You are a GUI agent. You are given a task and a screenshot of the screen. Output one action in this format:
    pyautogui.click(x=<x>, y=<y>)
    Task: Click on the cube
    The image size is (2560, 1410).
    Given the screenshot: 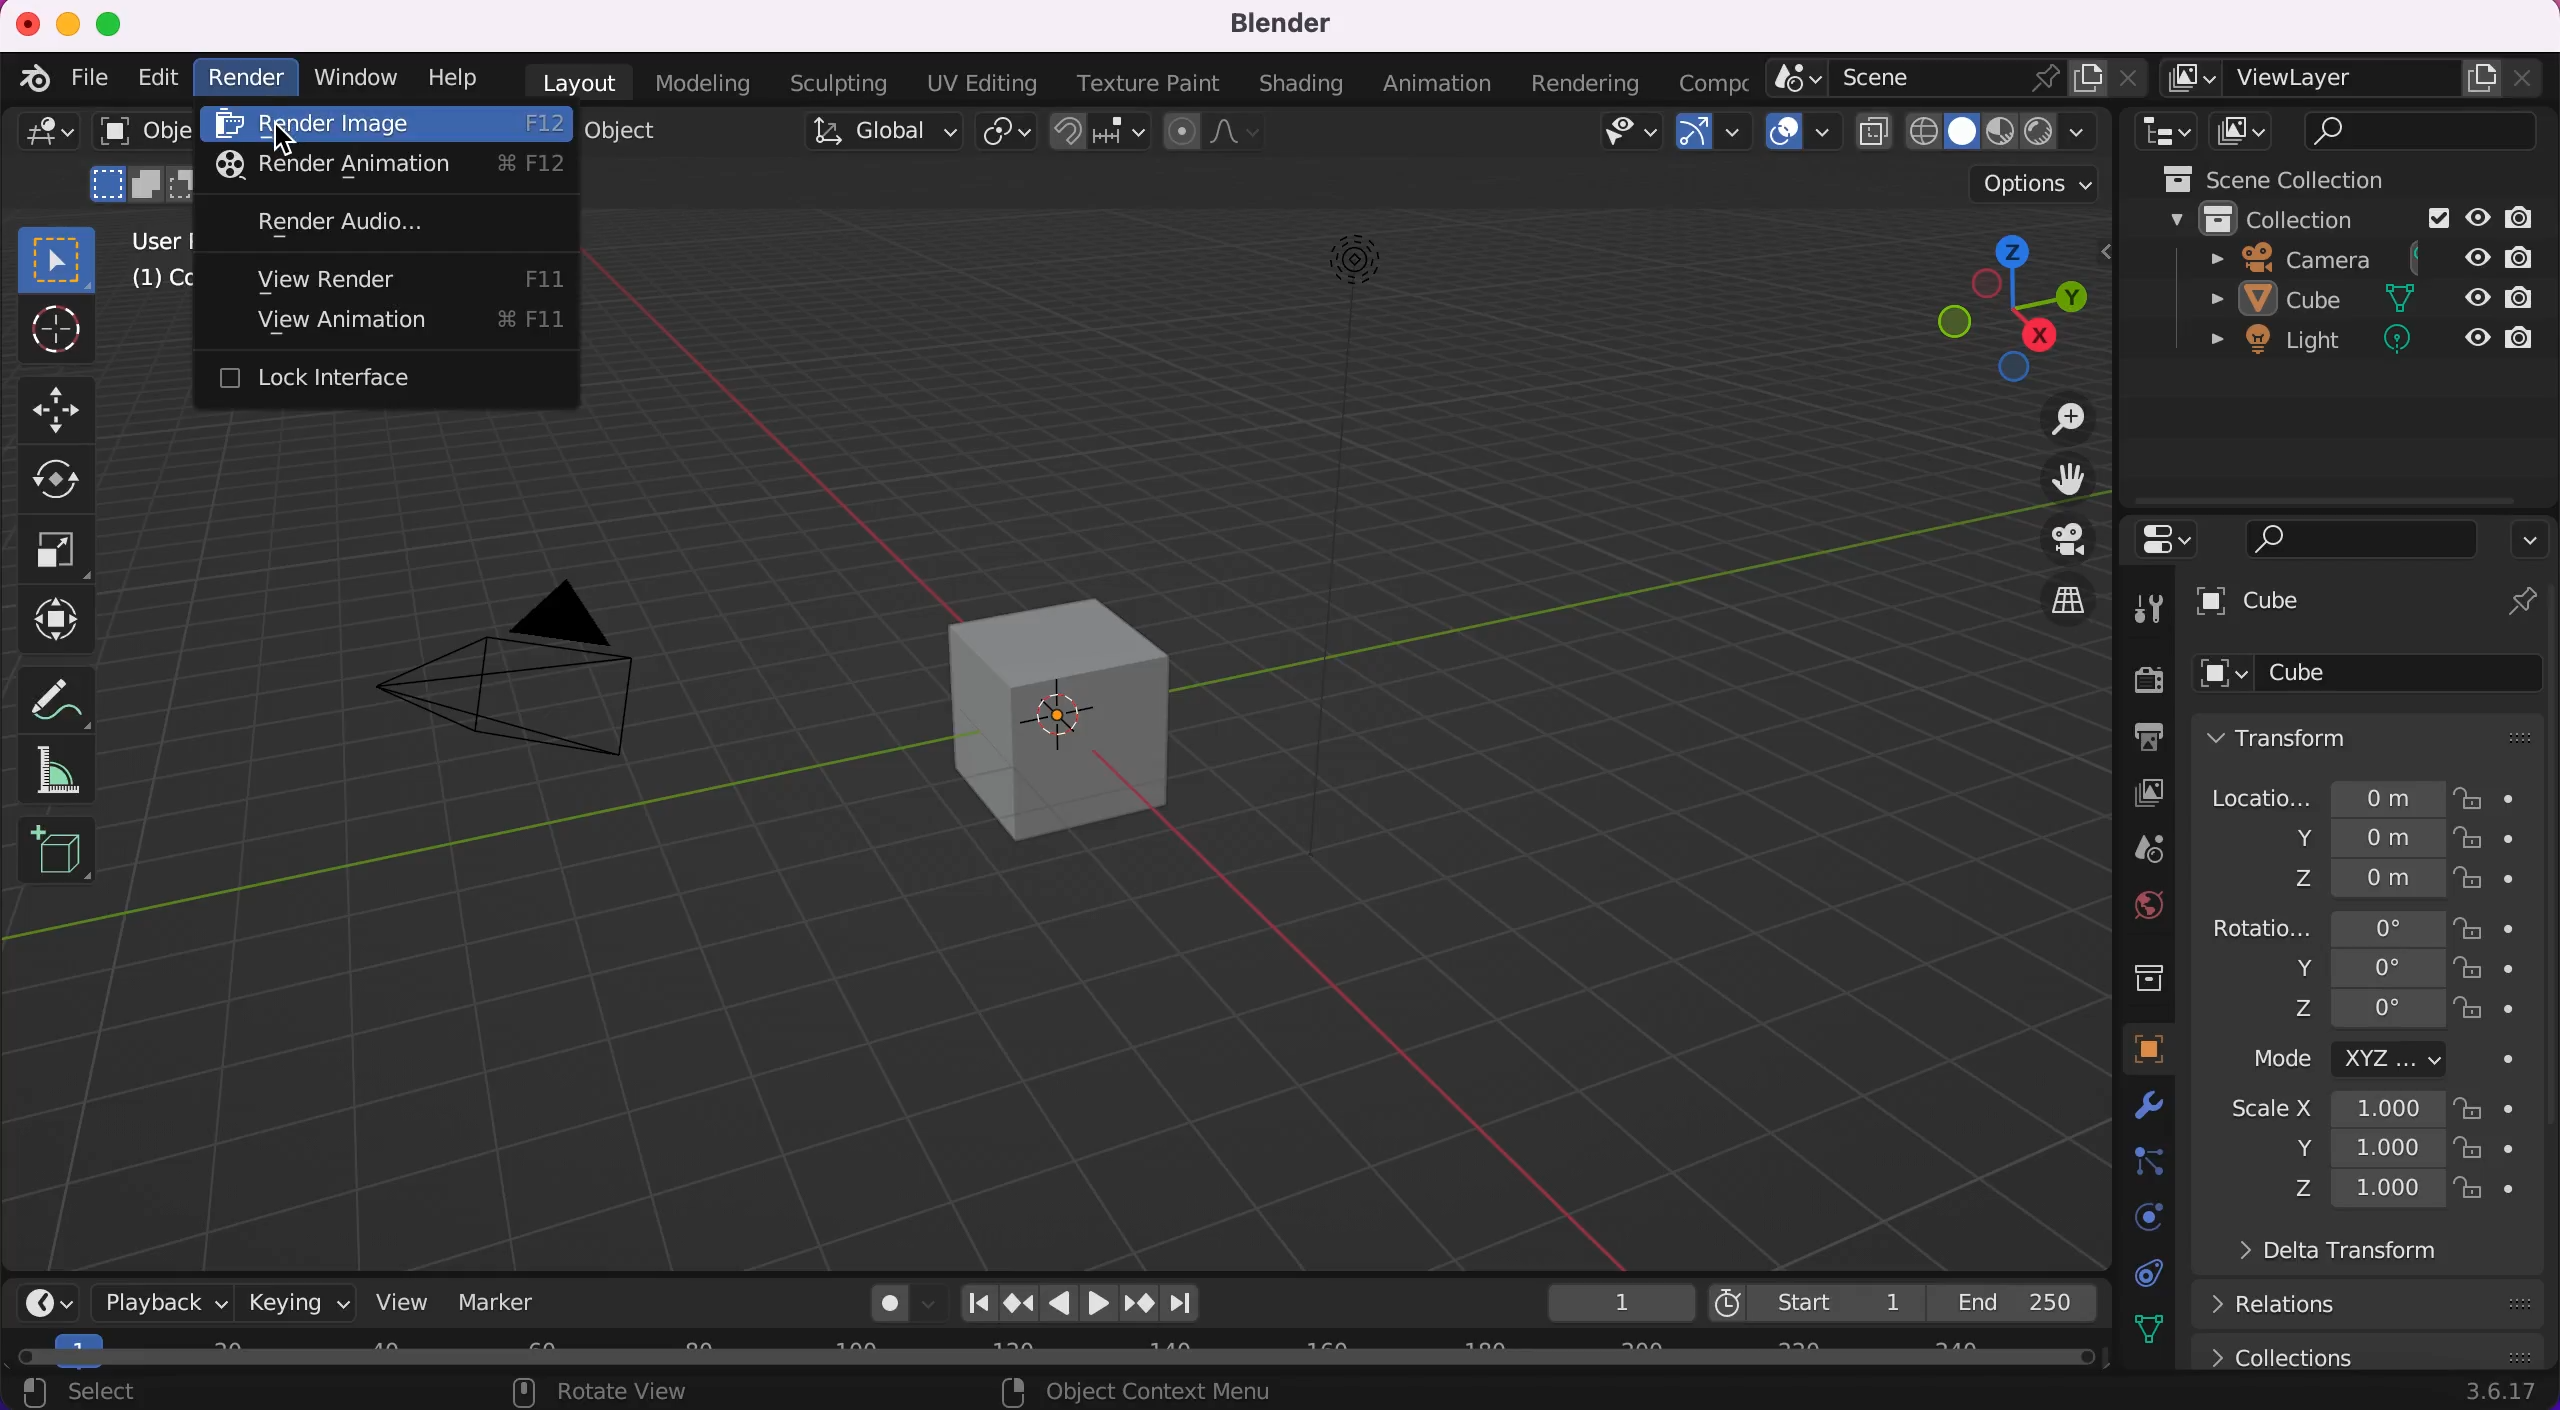 What is the action you would take?
    pyautogui.click(x=2370, y=679)
    